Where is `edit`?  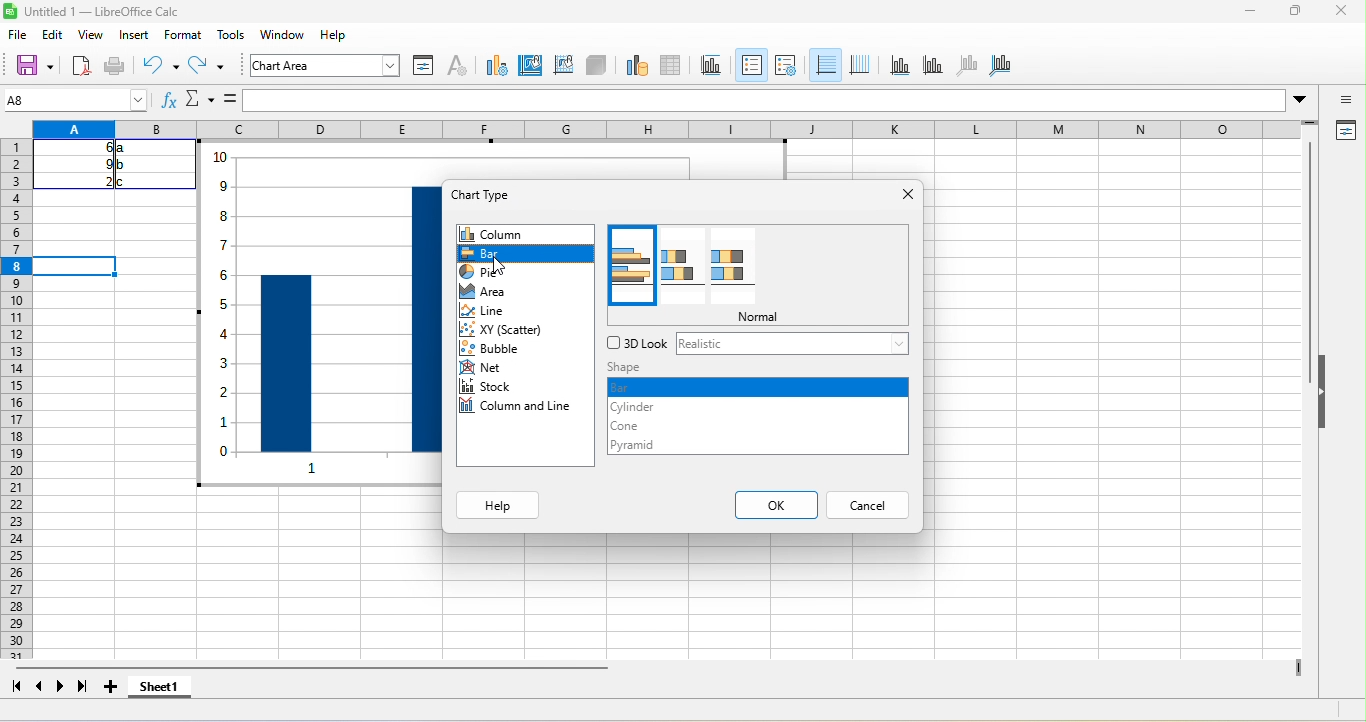
edit is located at coordinates (56, 33).